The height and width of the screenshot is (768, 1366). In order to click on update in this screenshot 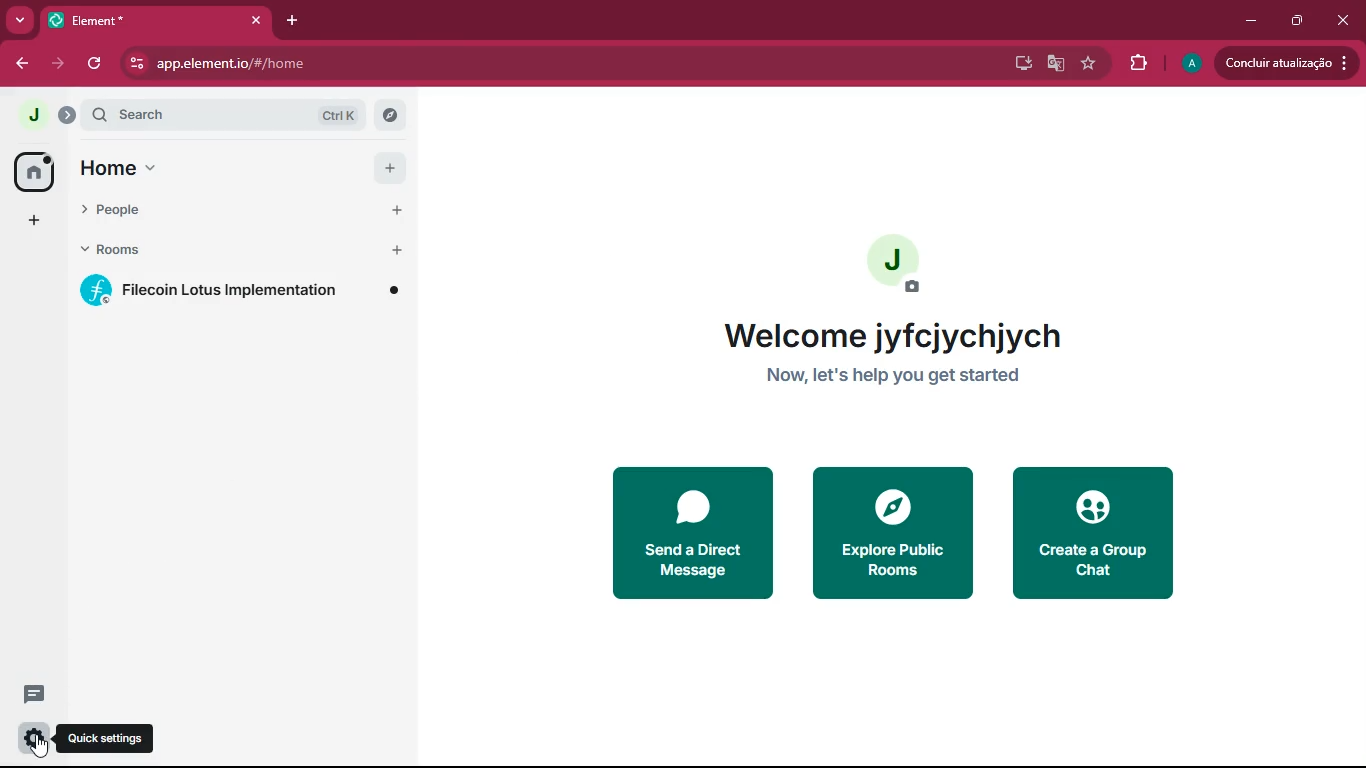, I will do `click(1283, 63)`.